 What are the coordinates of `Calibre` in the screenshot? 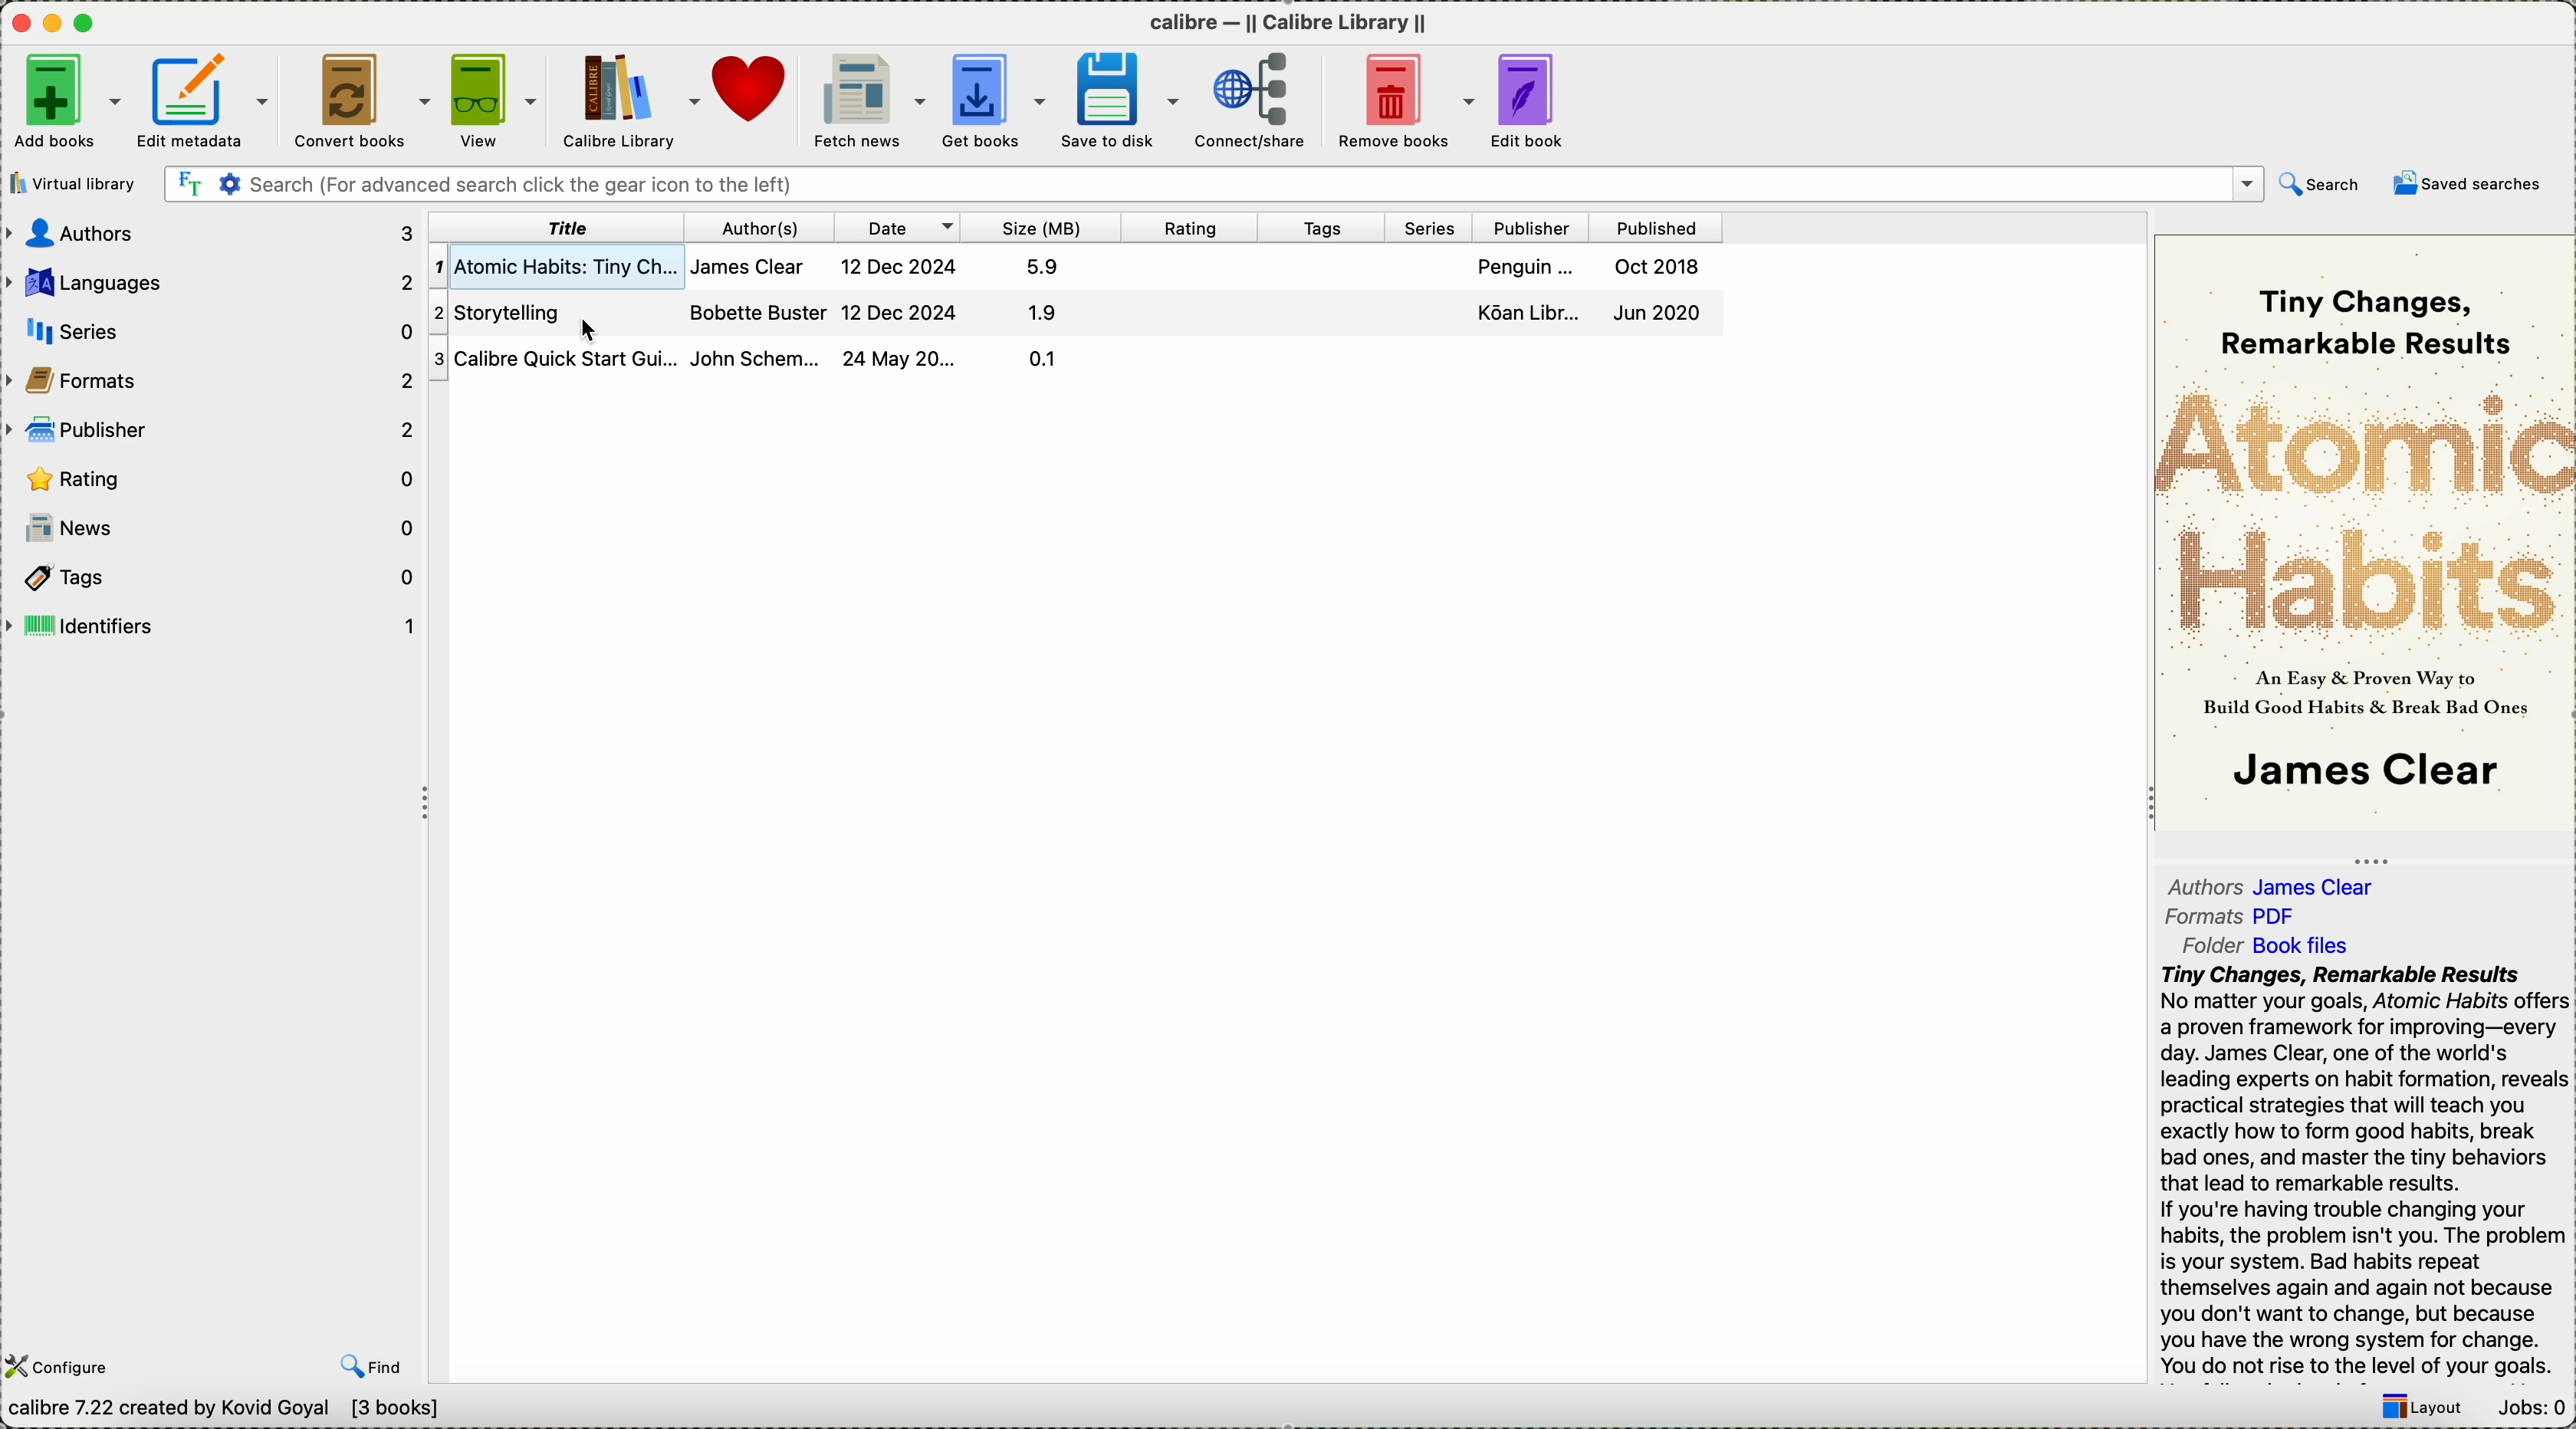 It's located at (1286, 25).